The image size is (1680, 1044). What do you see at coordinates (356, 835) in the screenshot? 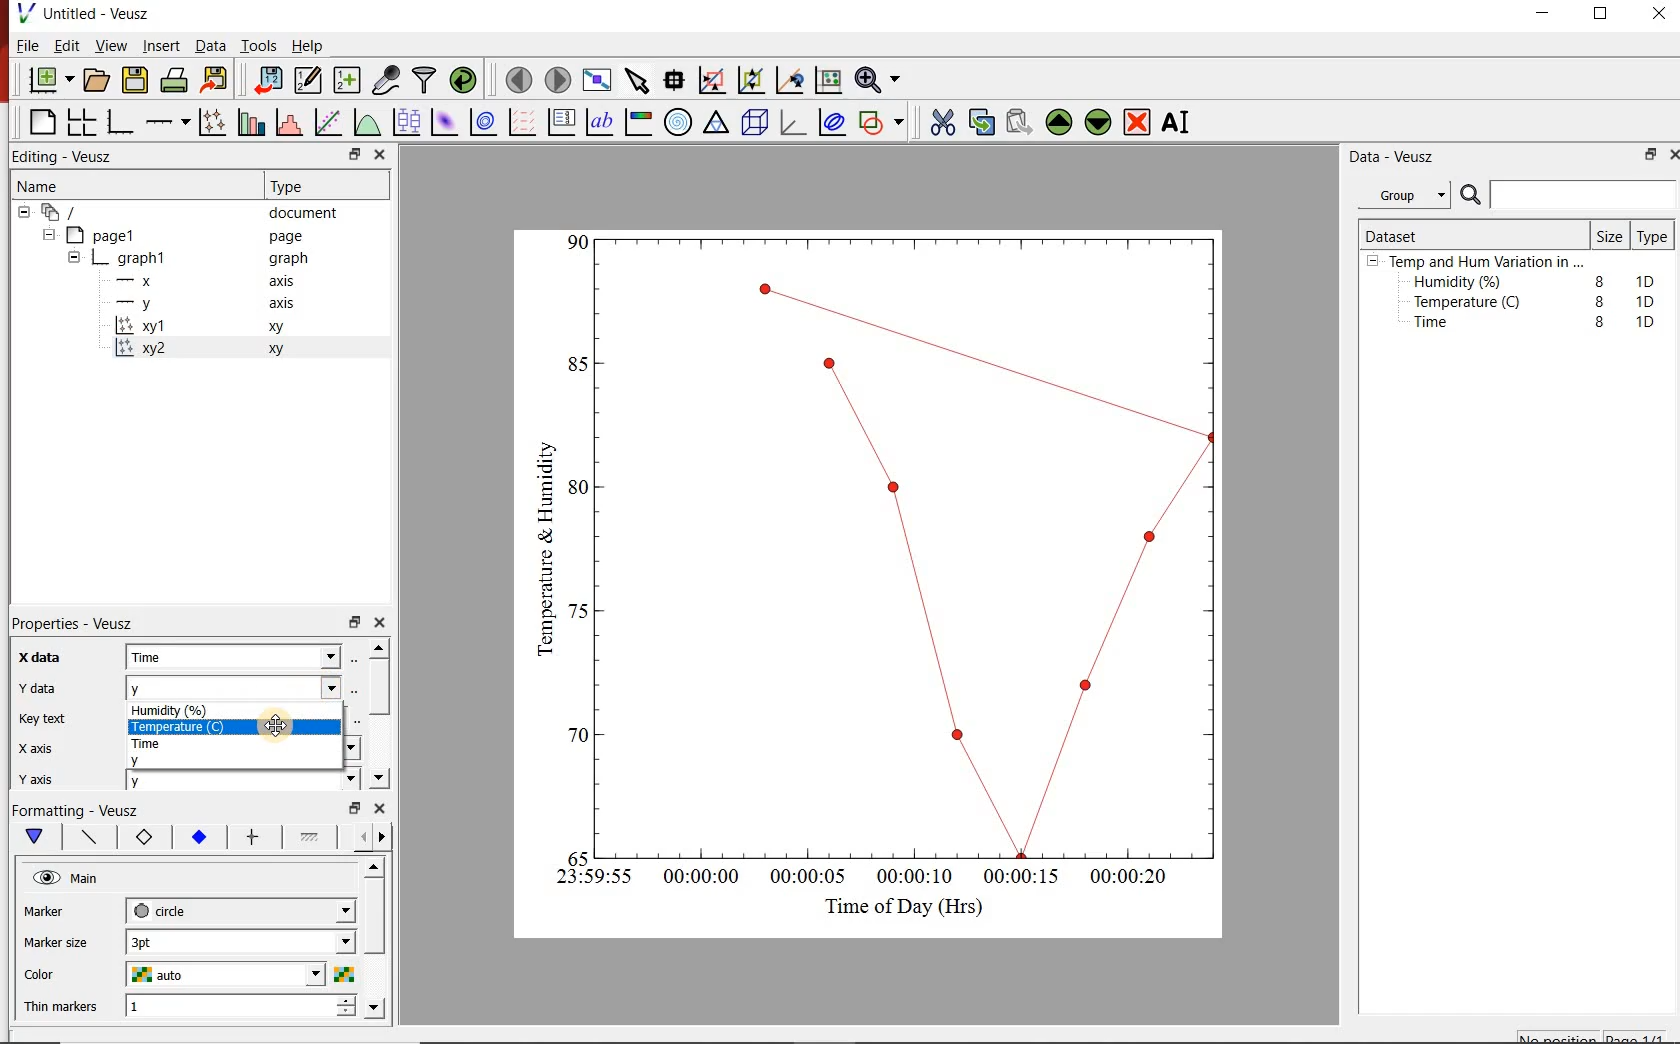
I see `go back` at bounding box center [356, 835].